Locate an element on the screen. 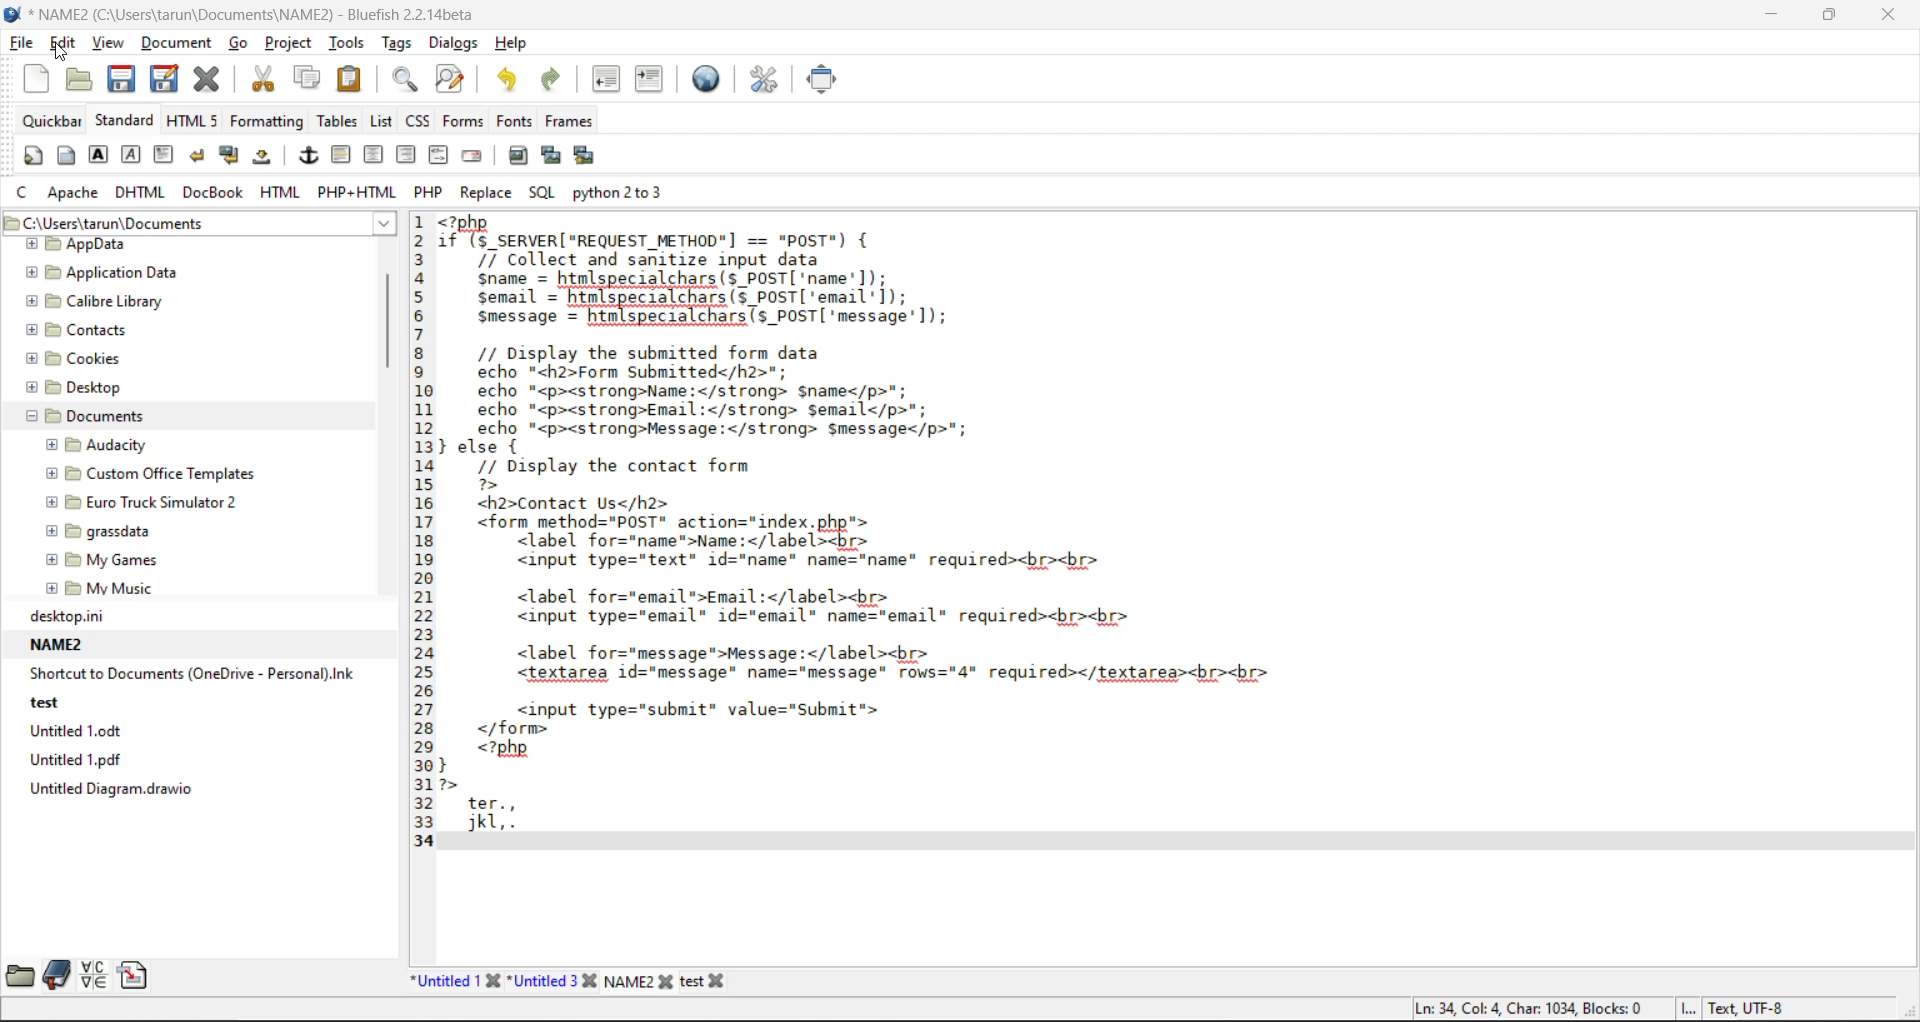  strong is located at coordinates (99, 154).